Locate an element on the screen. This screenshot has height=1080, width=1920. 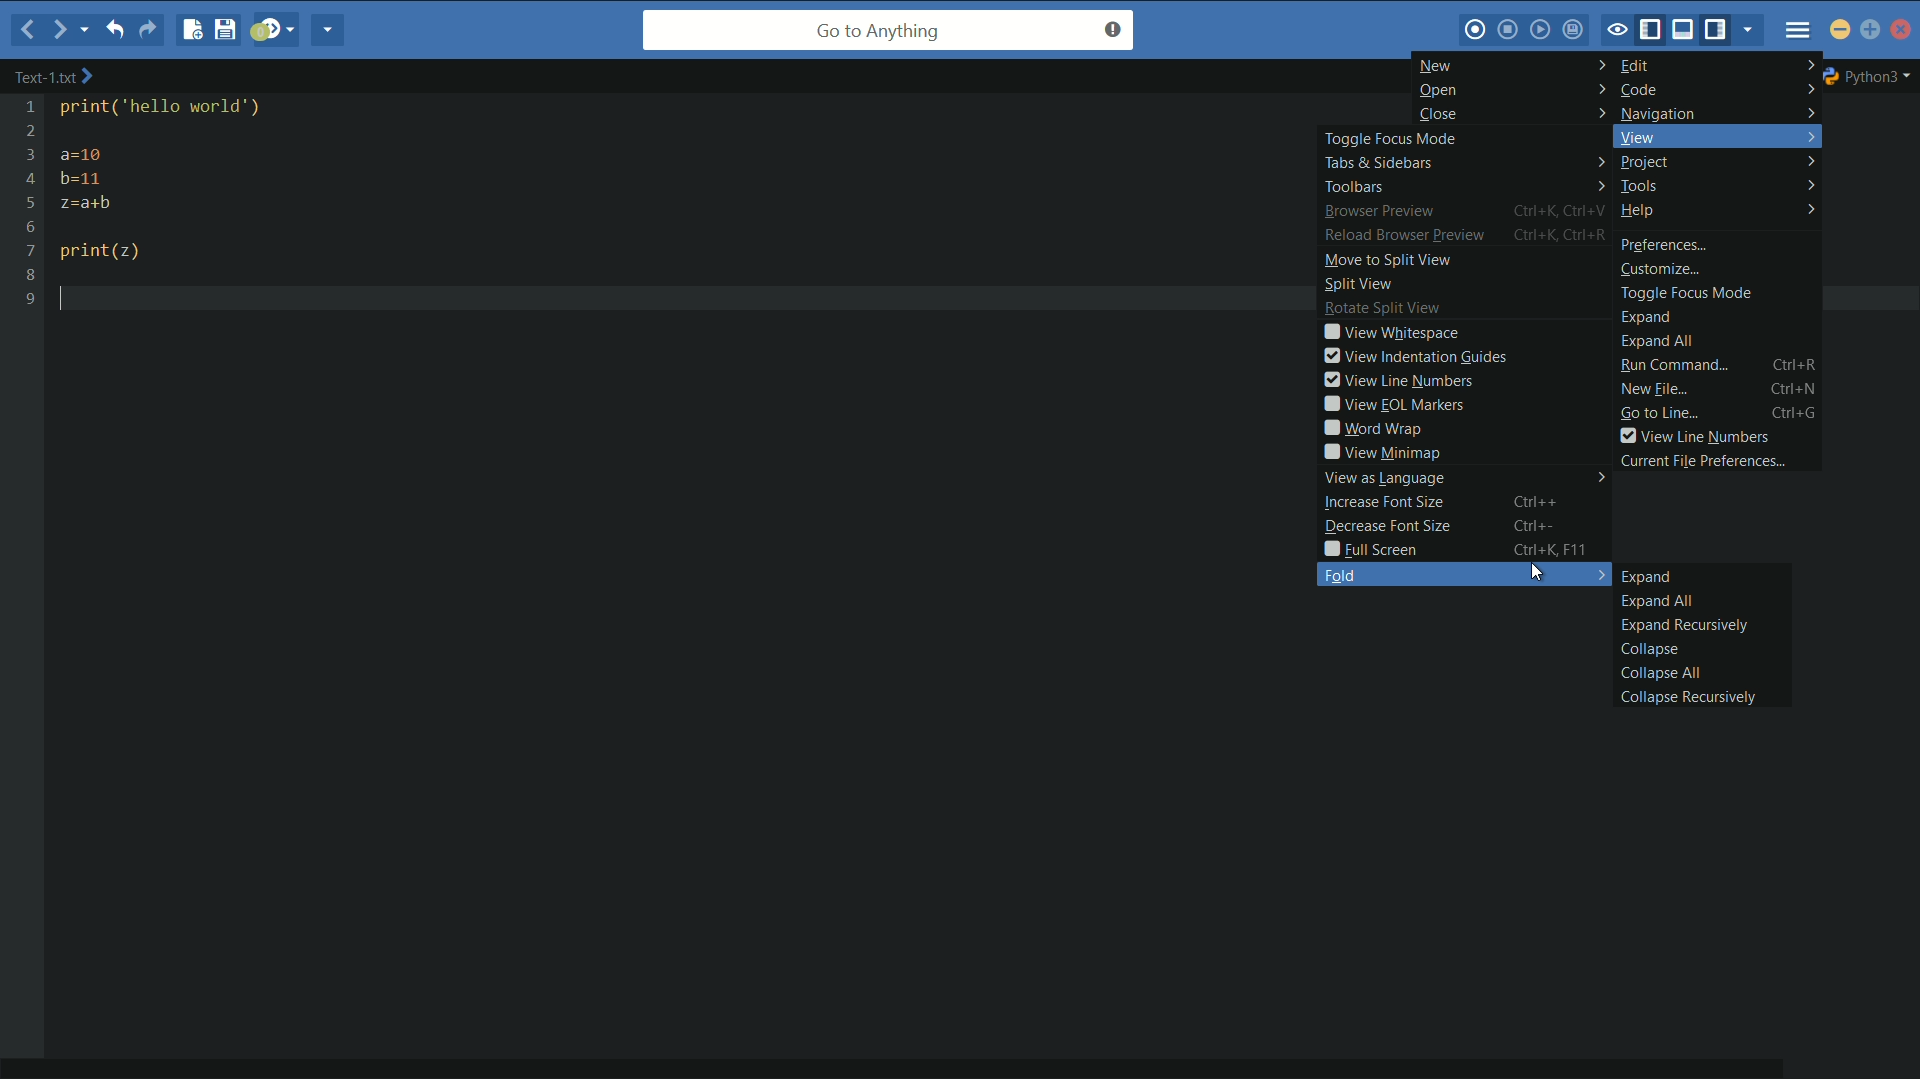
view whitespace is located at coordinates (1390, 333).